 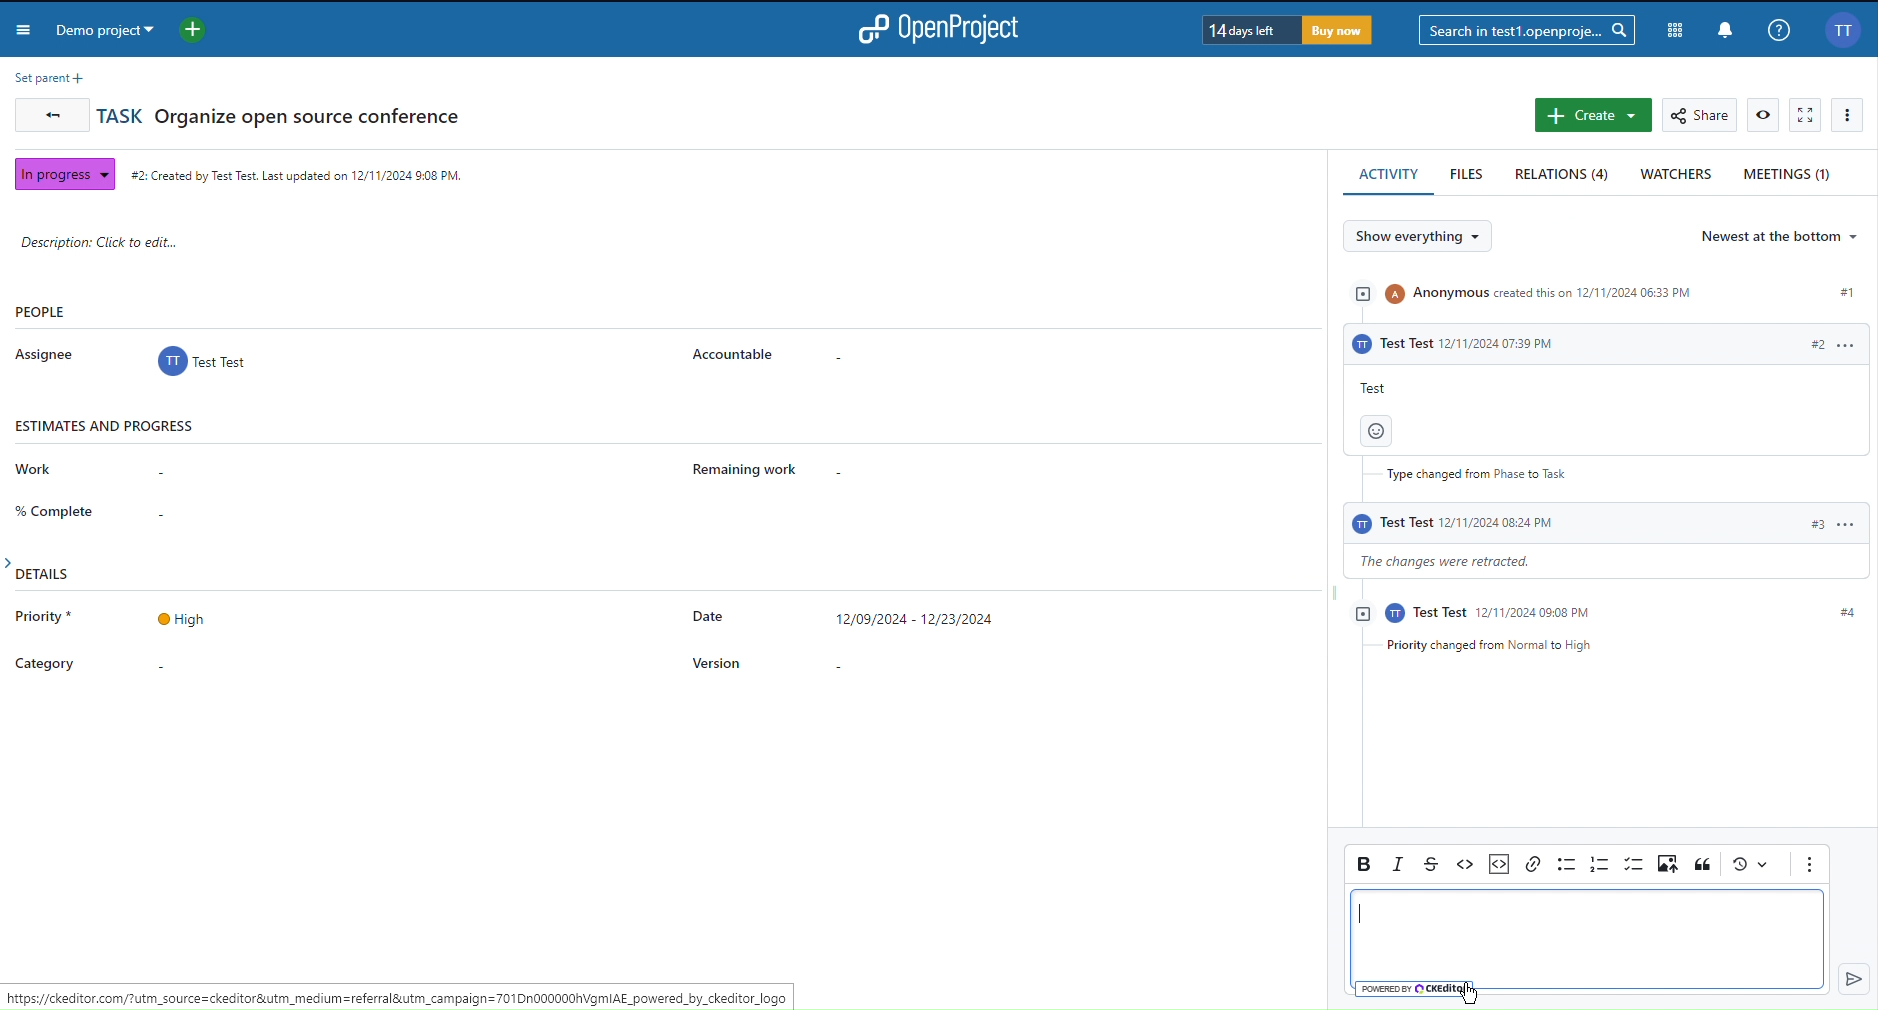 What do you see at coordinates (120, 242) in the screenshot?
I see `Description` at bounding box center [120, 242].